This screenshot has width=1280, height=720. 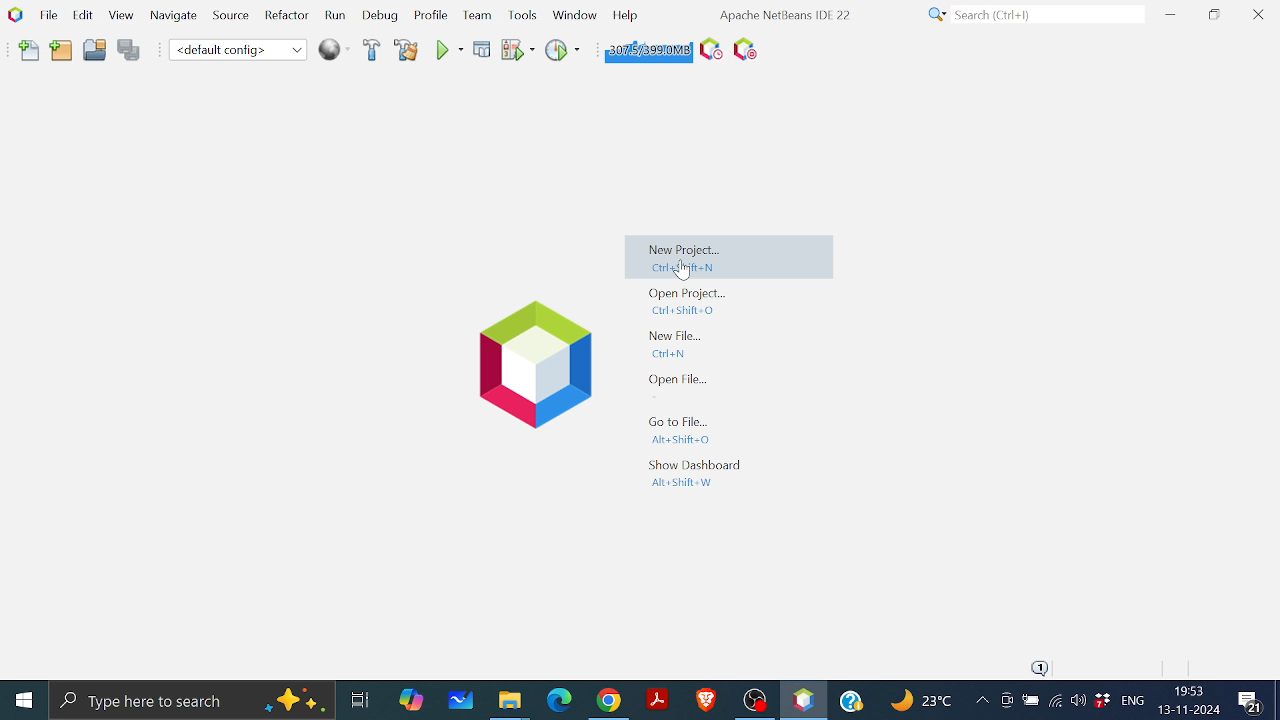 I want to click on Bettery, so click(x=1030, y=701).